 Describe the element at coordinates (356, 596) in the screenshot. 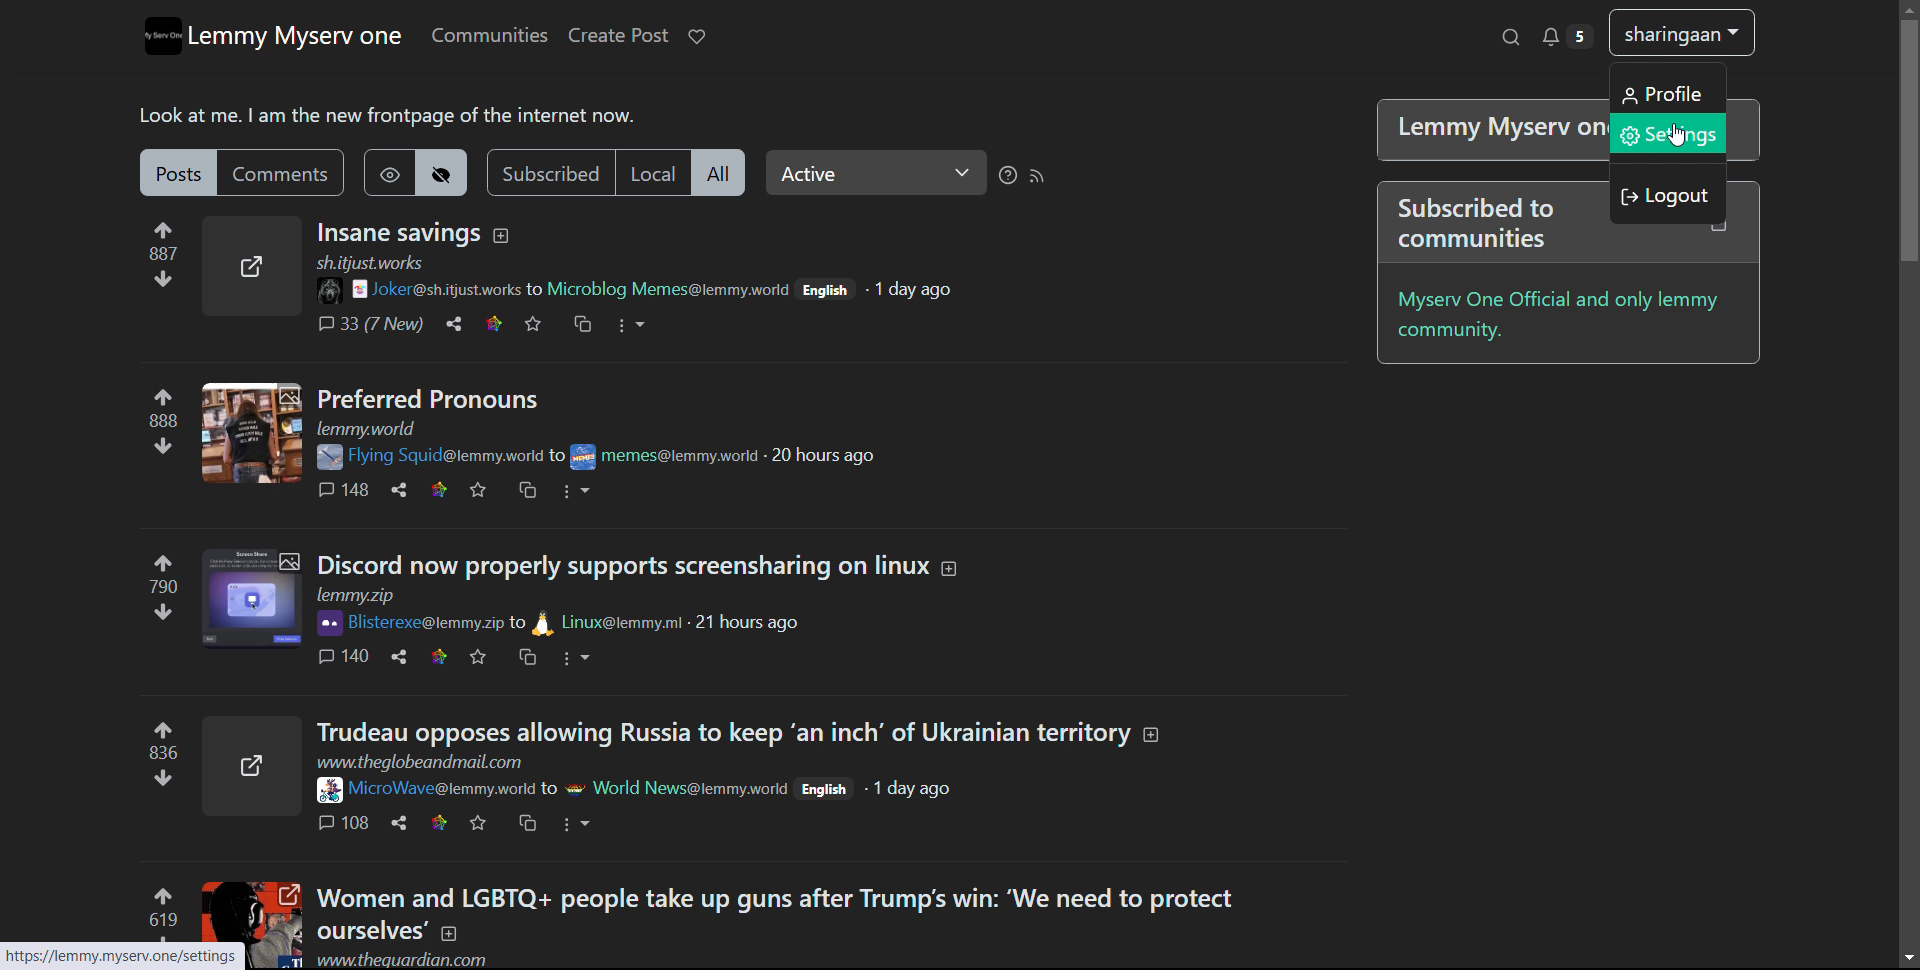

I see `url` at that location.